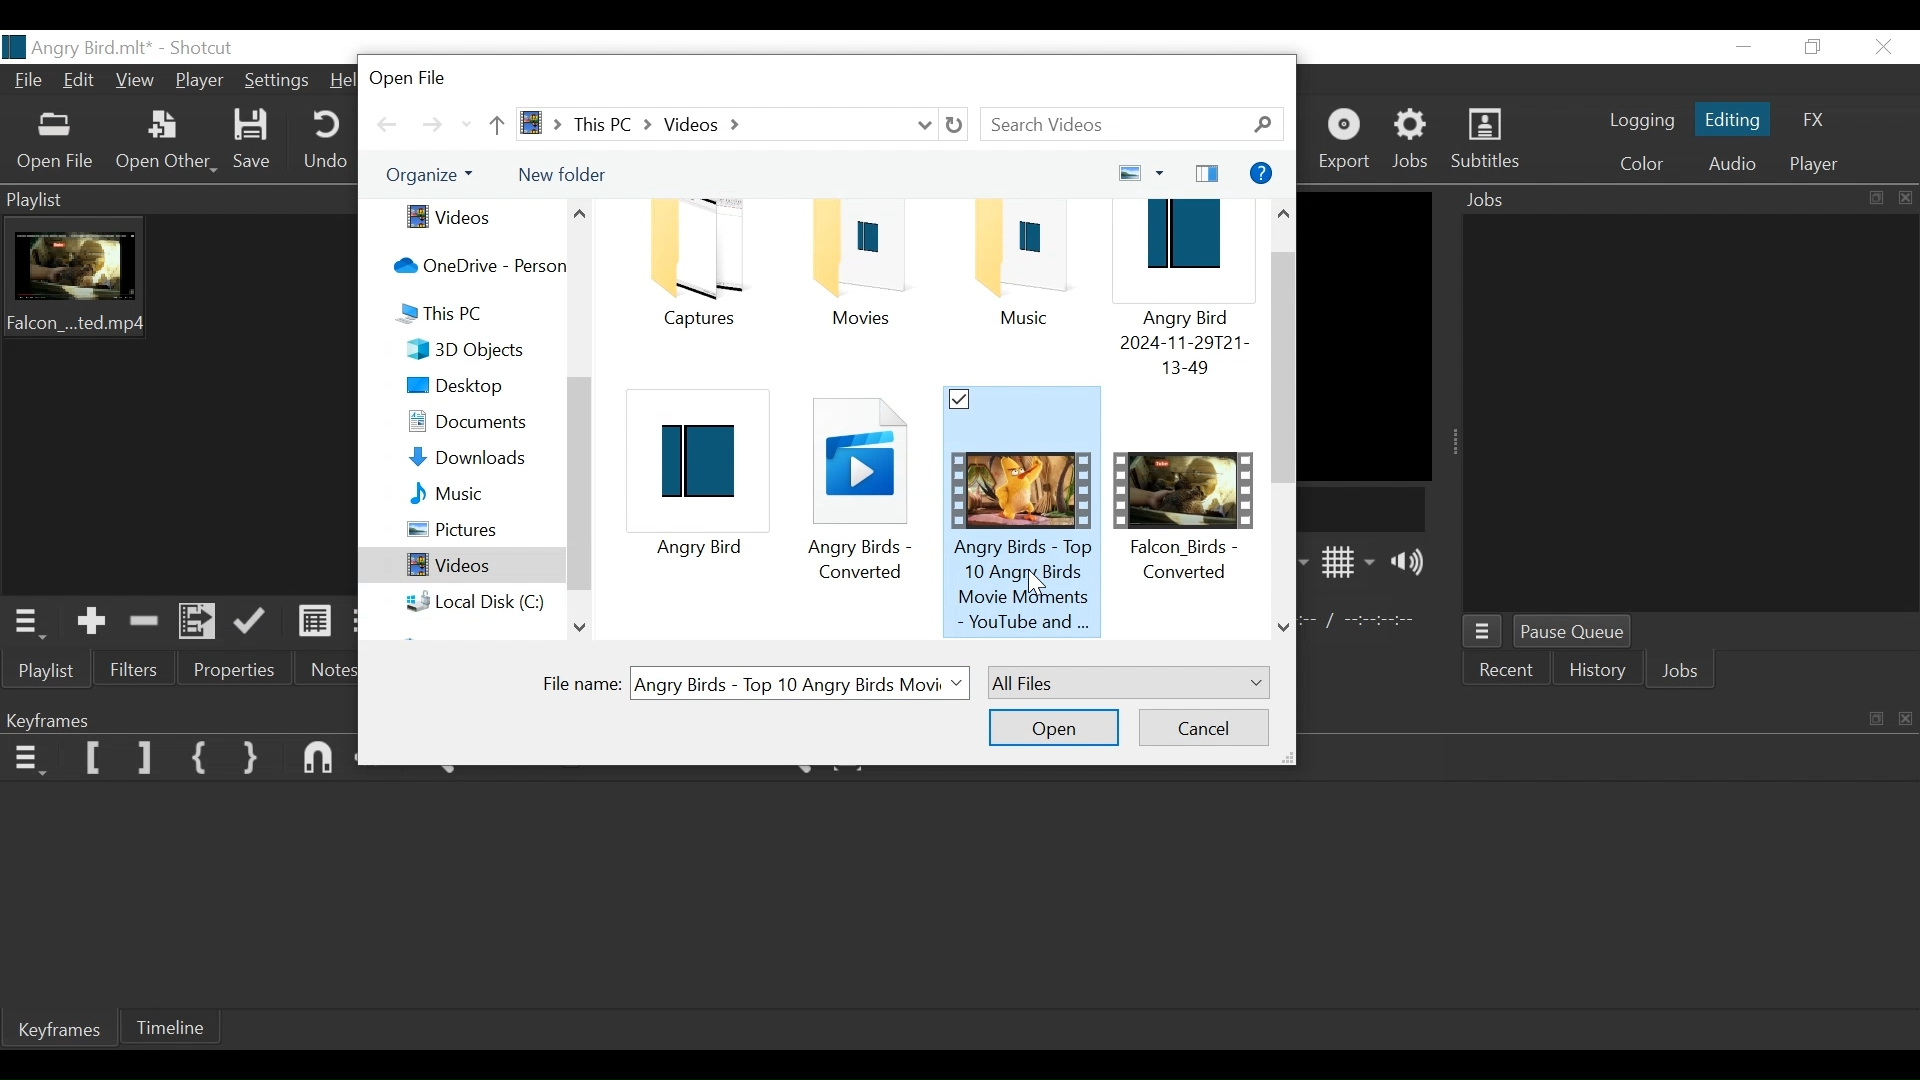  What do you see at coordinates (1352, 563) in the screenshot?
I see `Toggle display grid on player` at bounding box center [1352, 563].